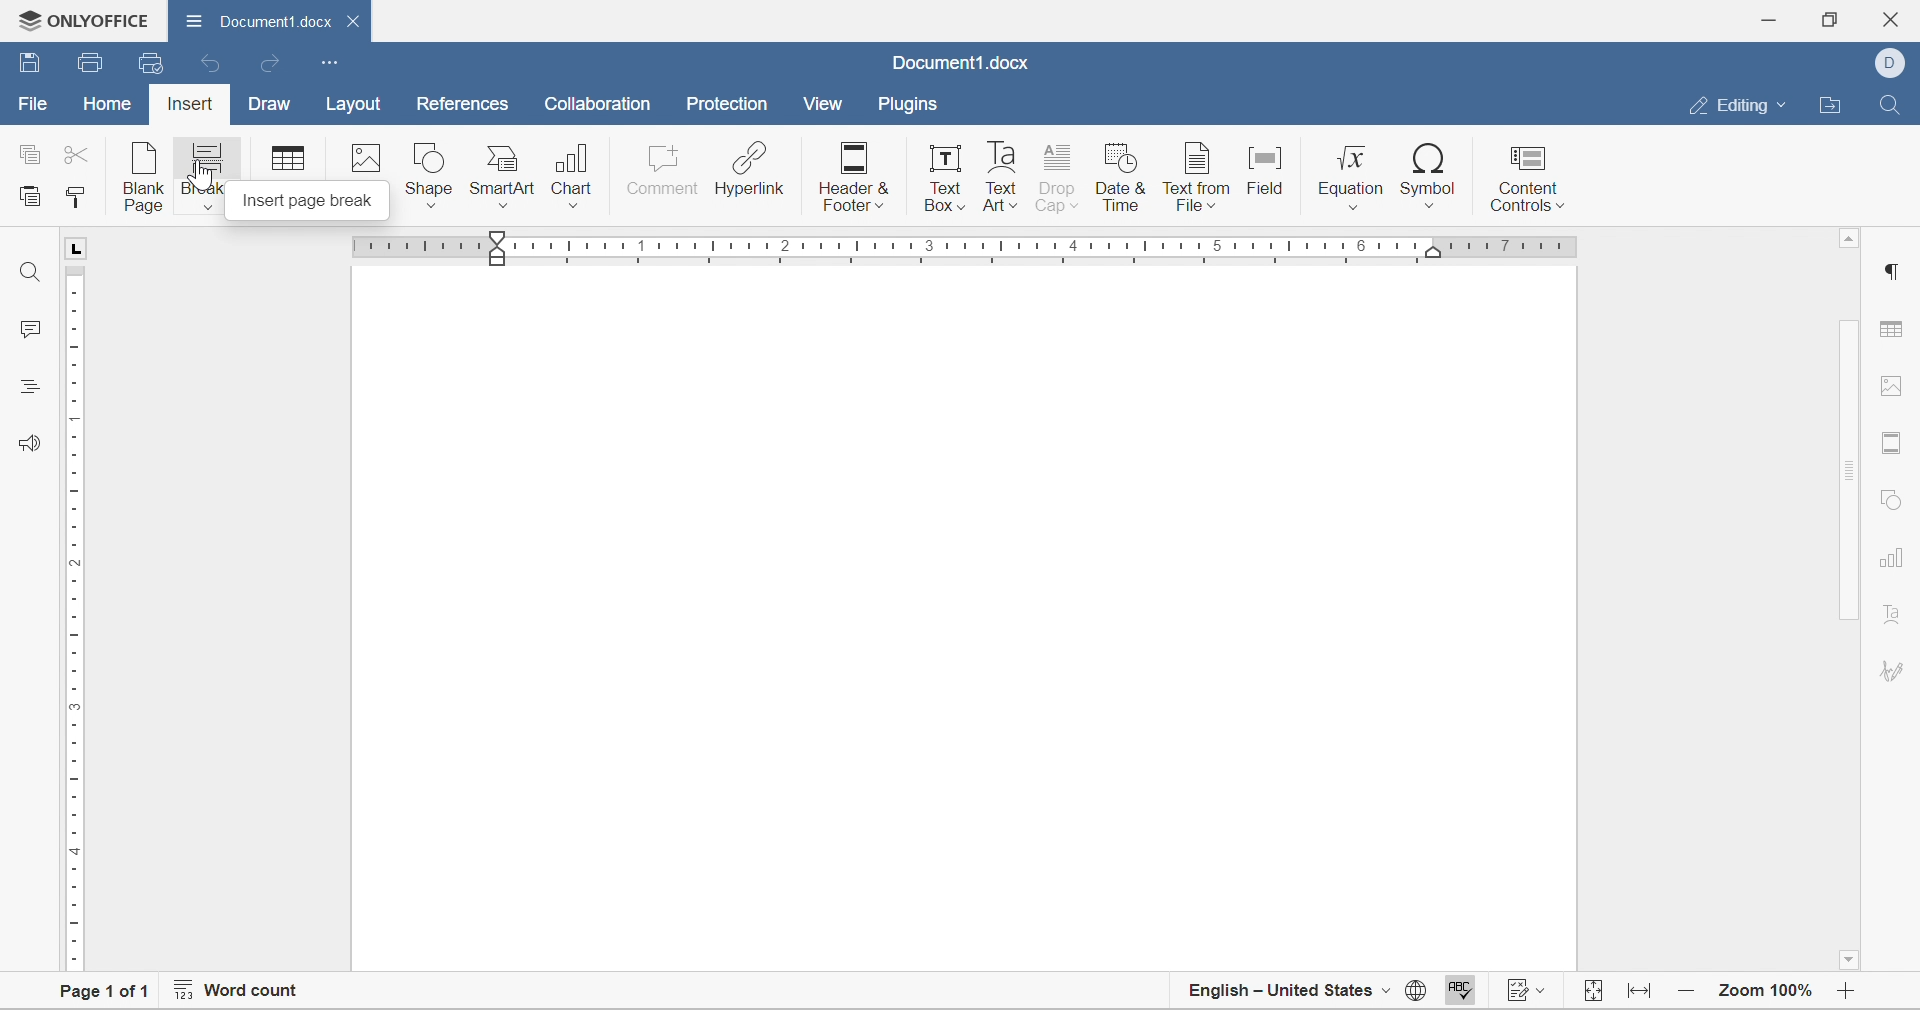 The height and width of the screenshot is (1010, 1920). I want to click on Paragraph settings, so click(1894, 272).